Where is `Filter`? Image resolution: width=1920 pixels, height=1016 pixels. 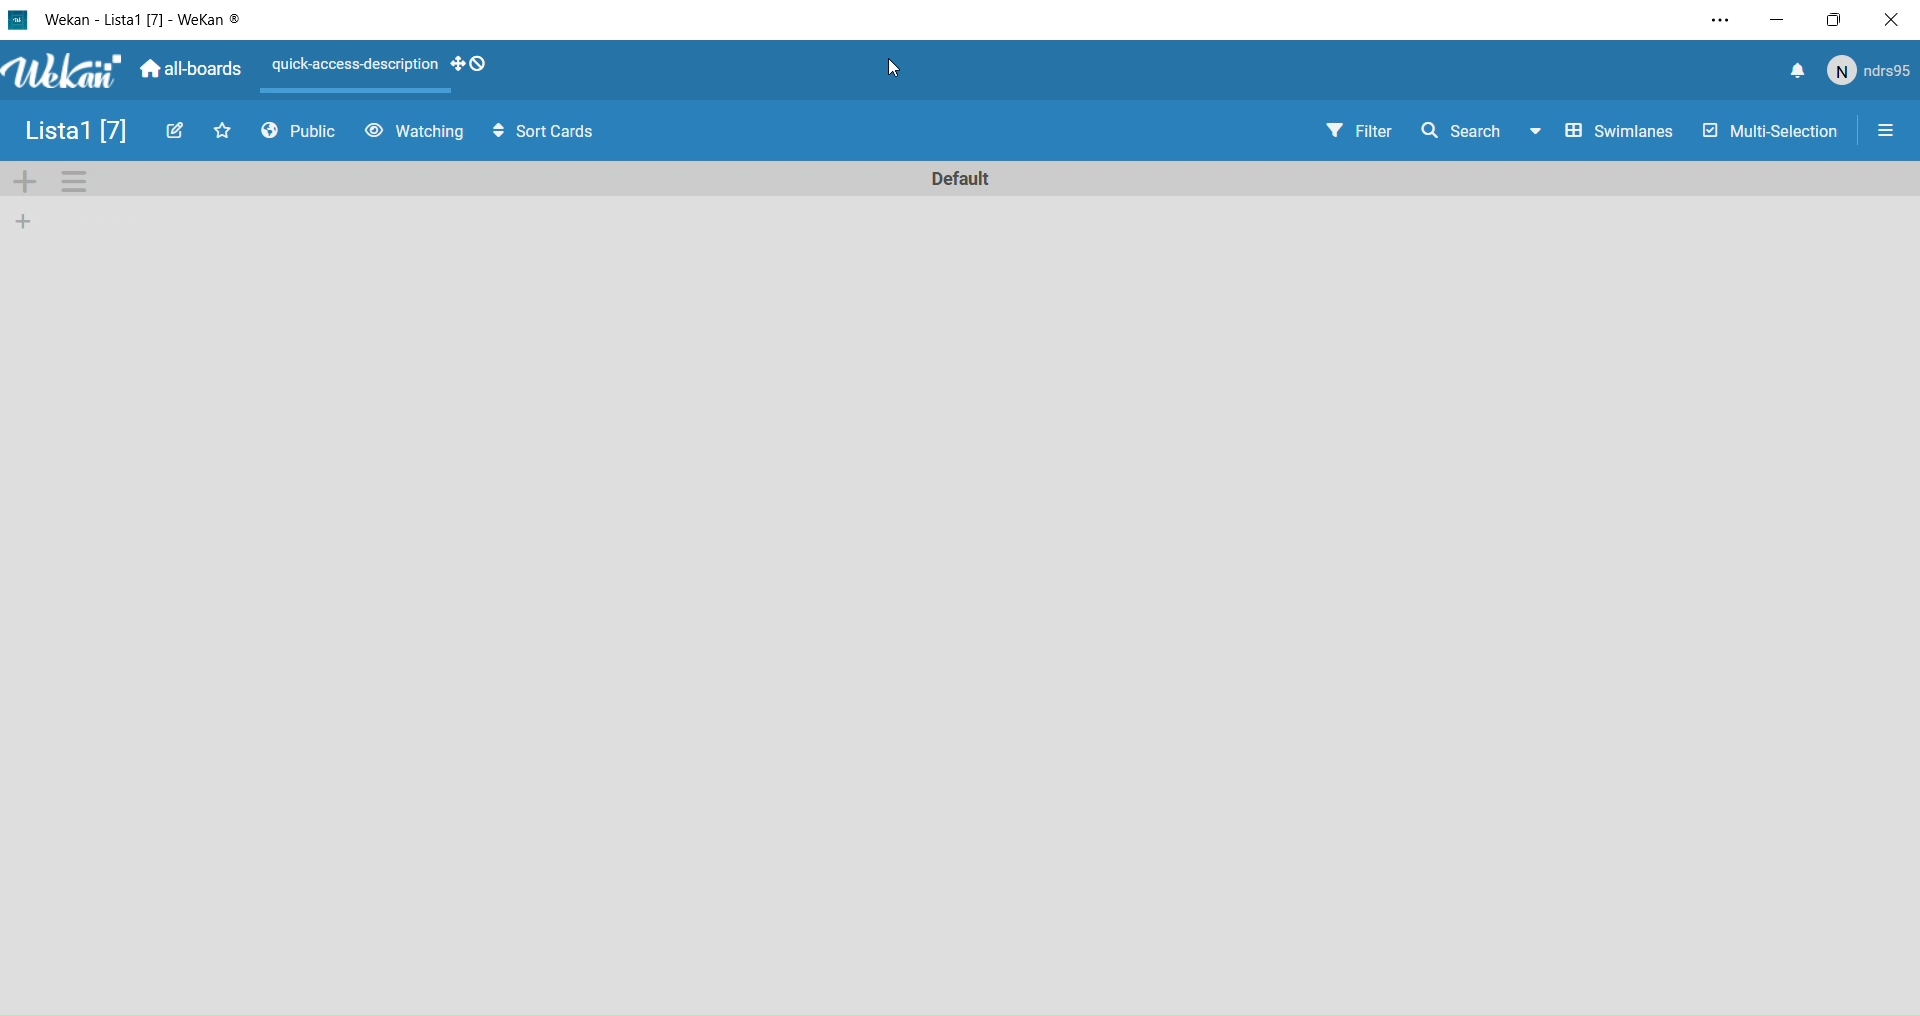 Filter is located at coordinates (1357, 131).